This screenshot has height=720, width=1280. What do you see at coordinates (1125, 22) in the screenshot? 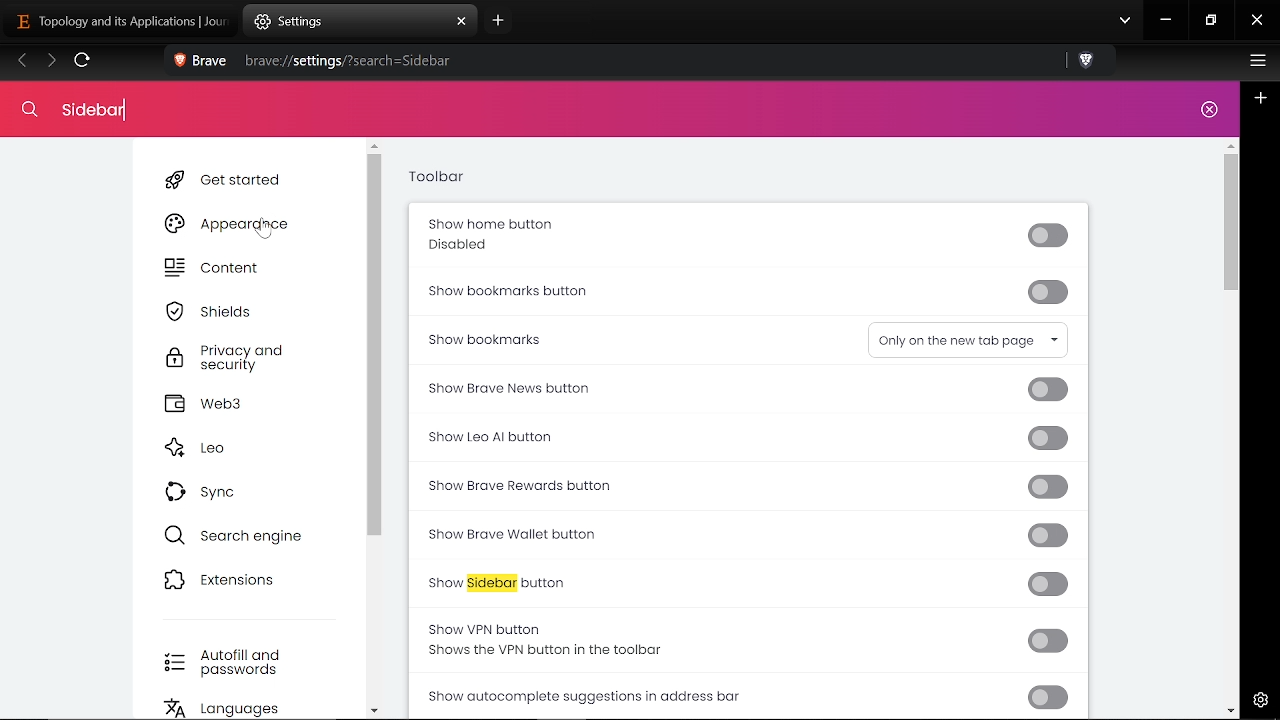
I see `Search tabs` at bounding box center [1125, 22].